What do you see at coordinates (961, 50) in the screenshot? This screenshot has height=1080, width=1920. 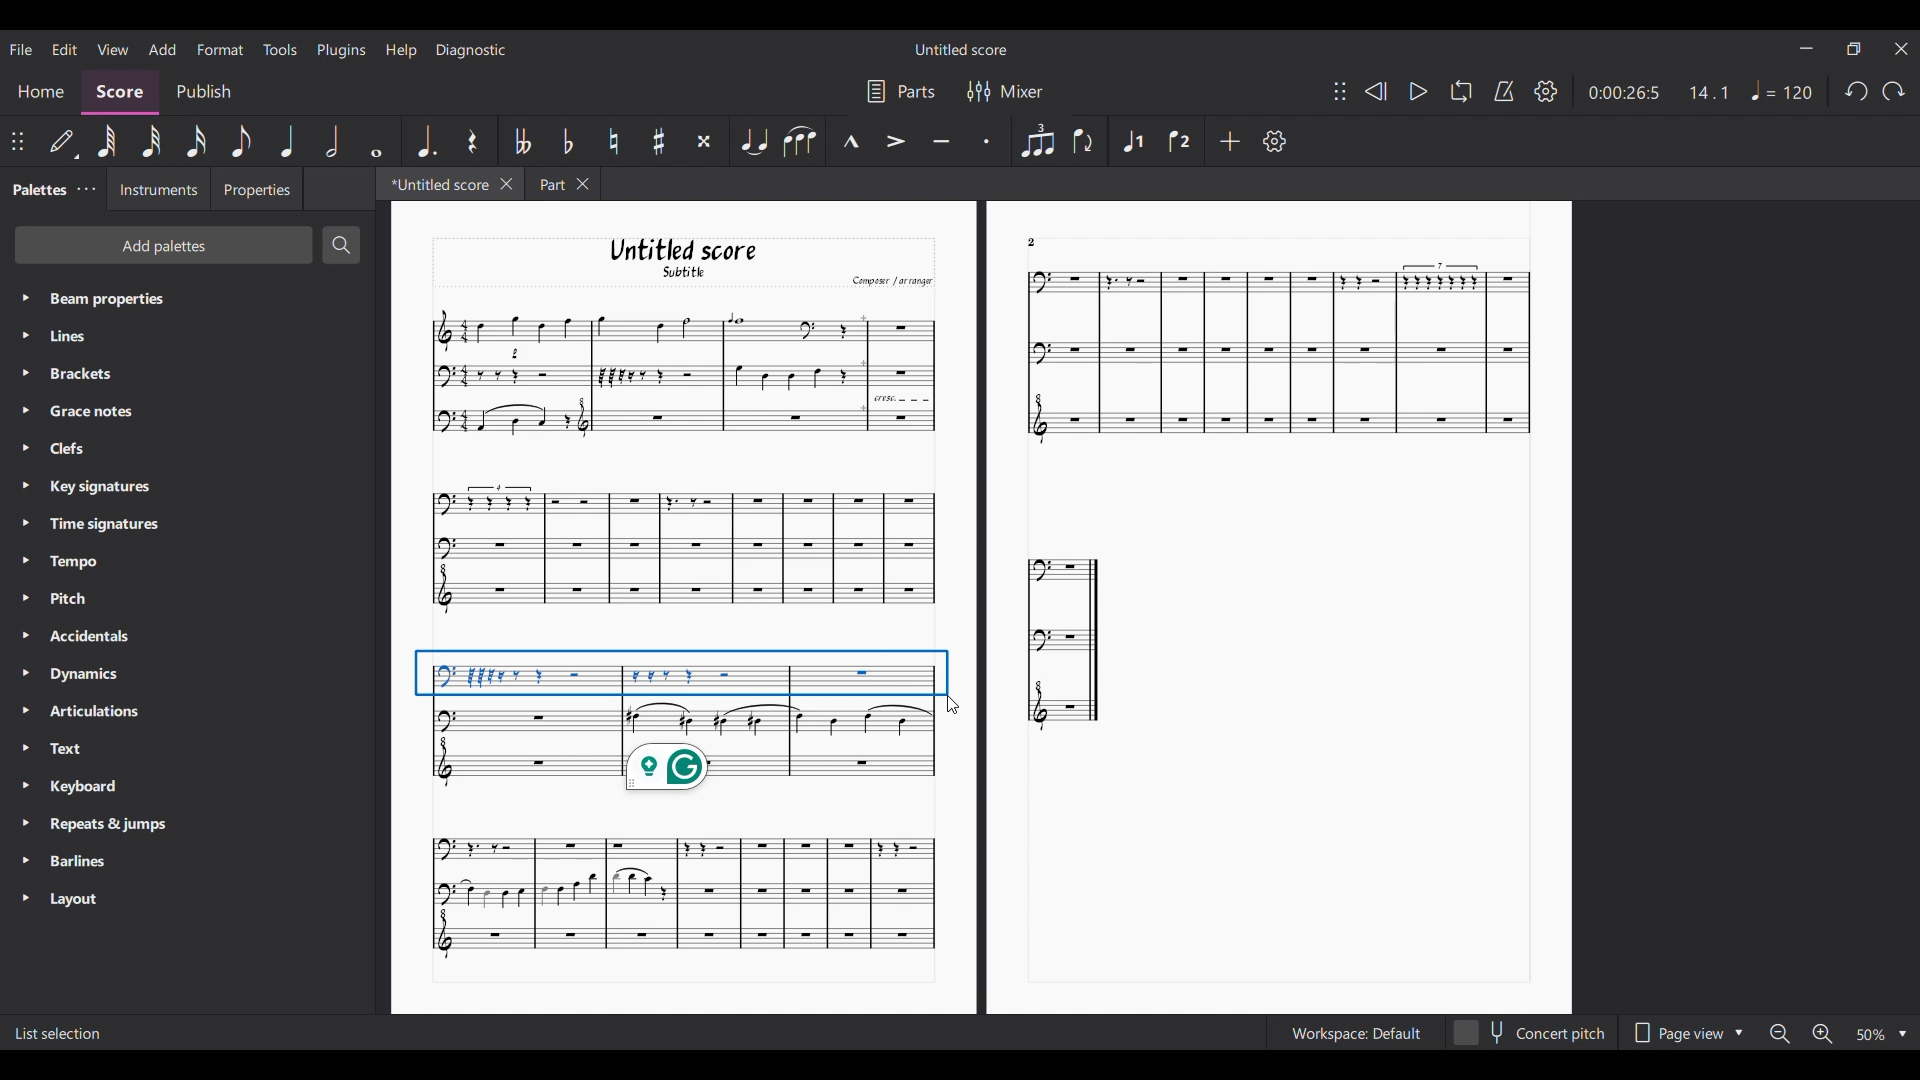 I see `Untitled score` at bounding box center [961, 50].